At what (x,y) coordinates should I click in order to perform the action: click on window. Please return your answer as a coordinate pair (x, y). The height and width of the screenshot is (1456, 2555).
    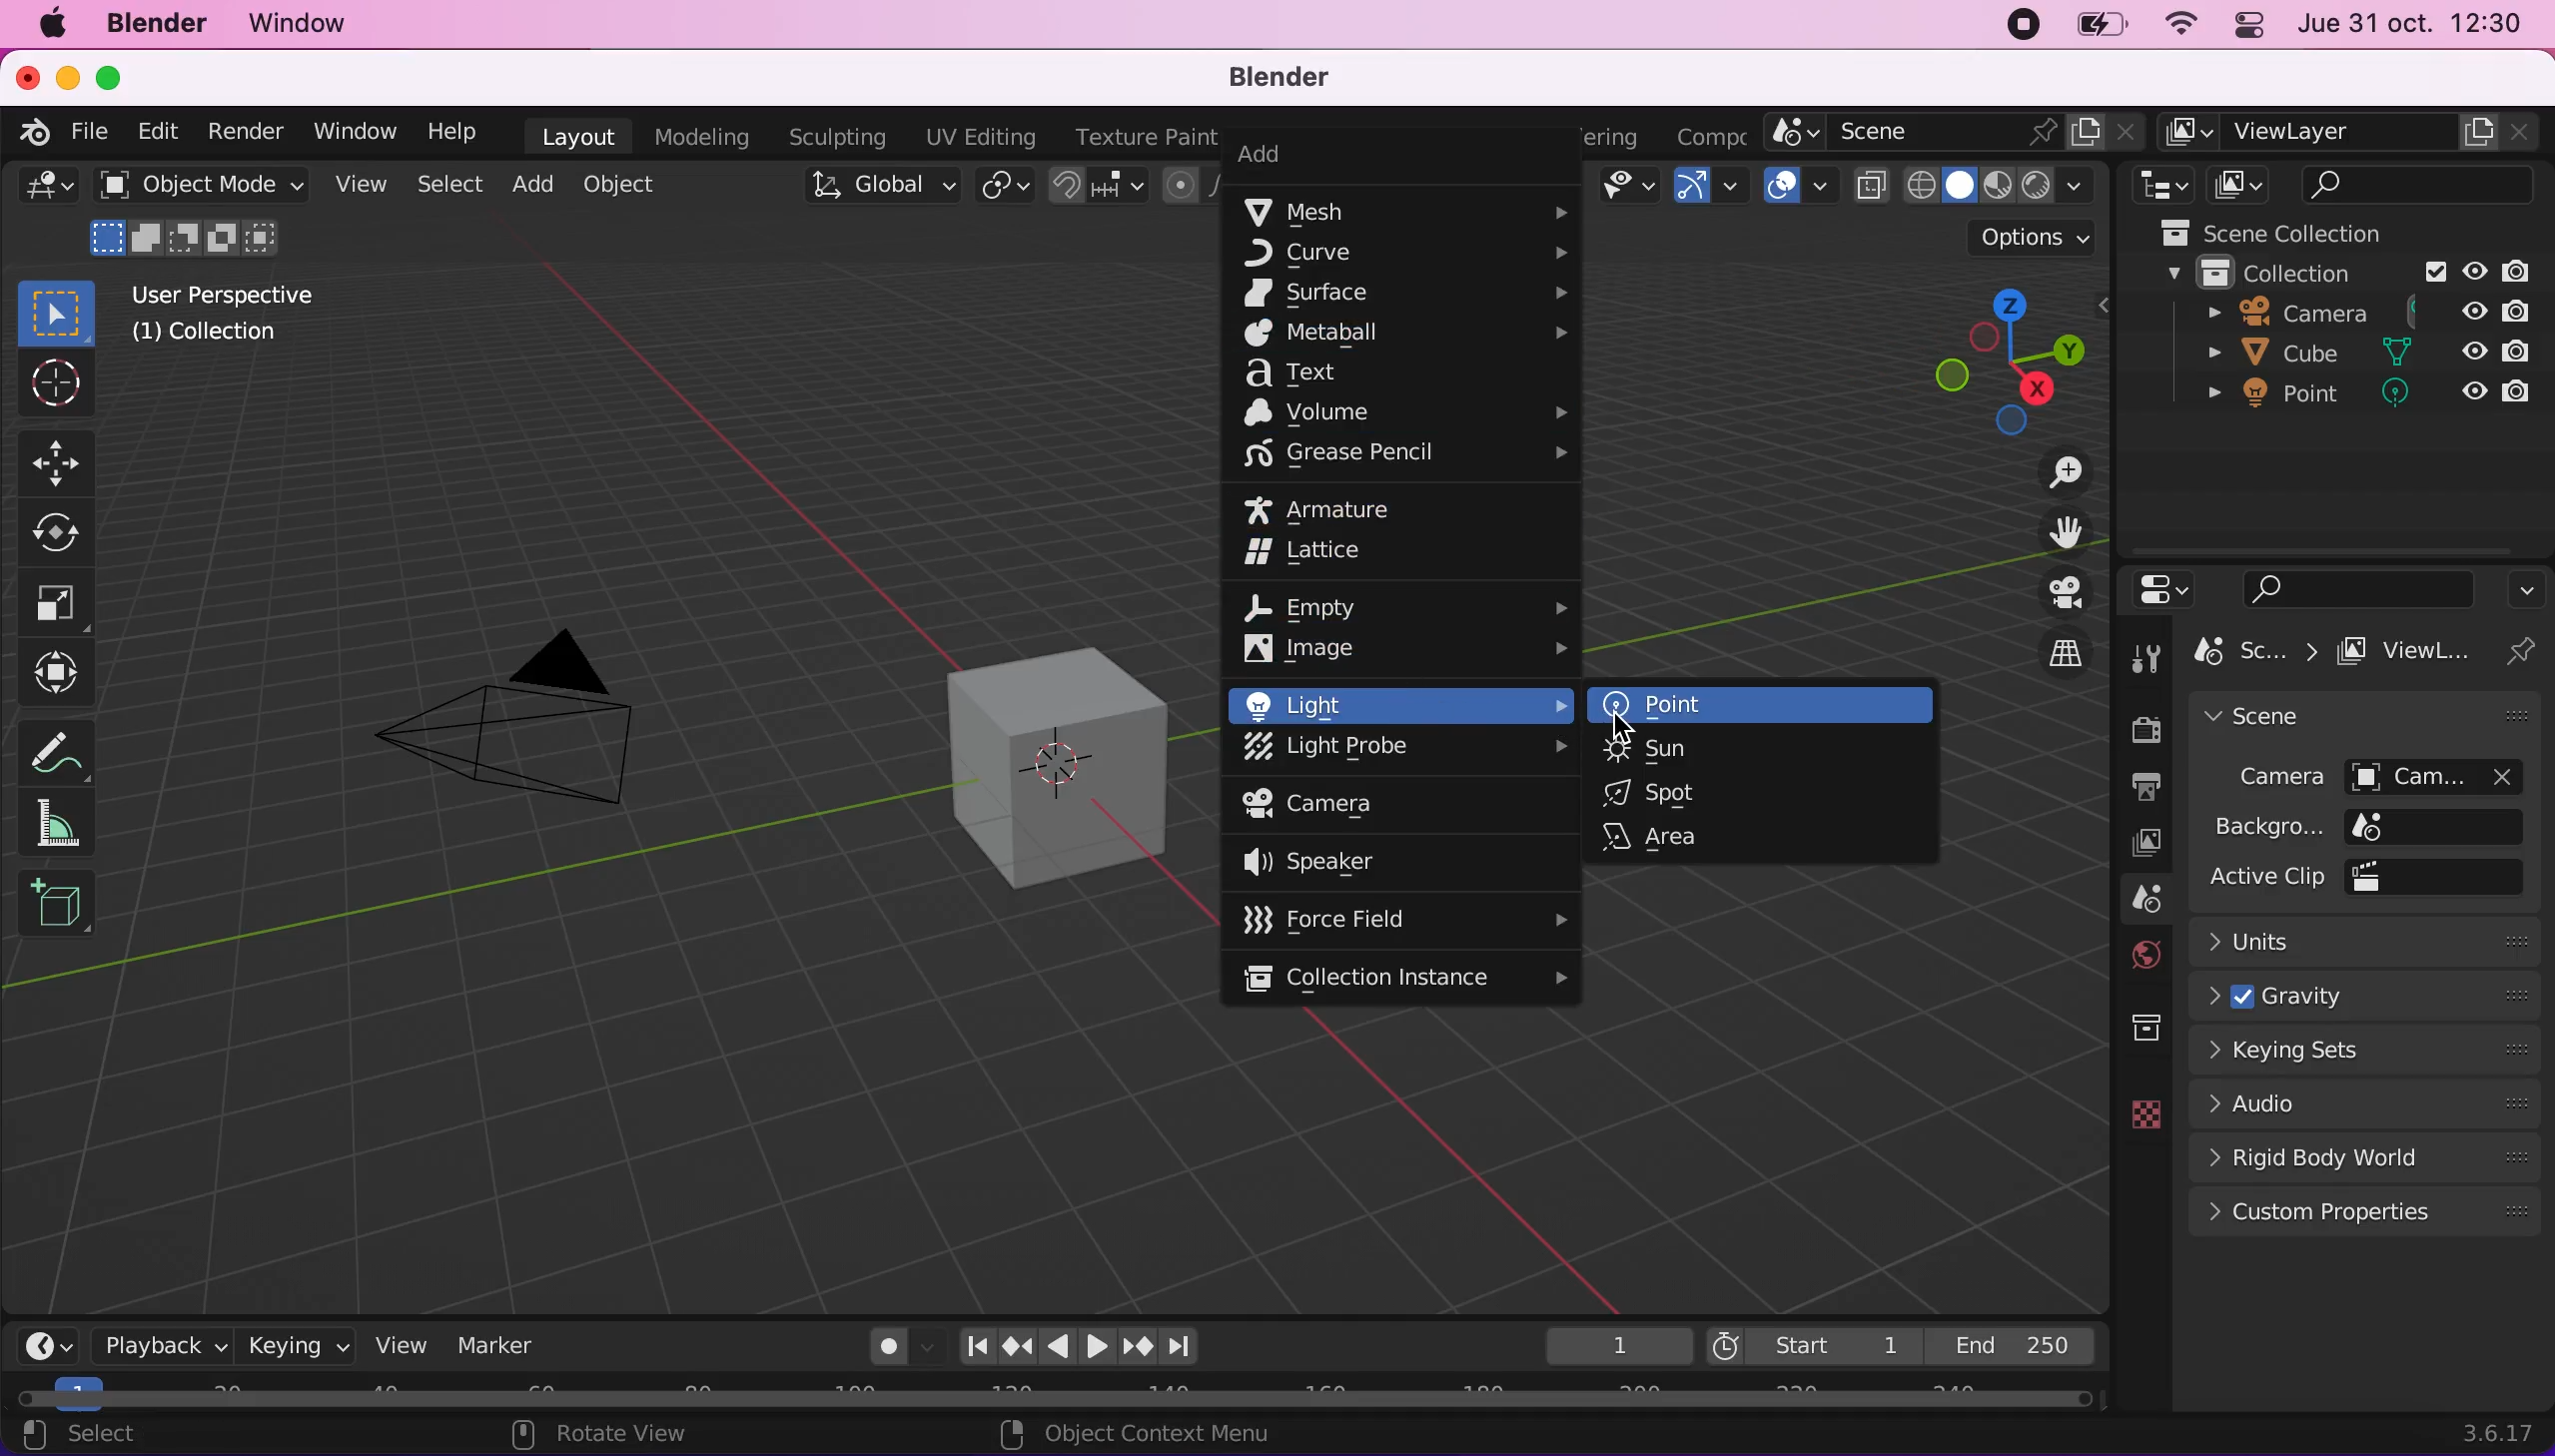
    Looking at the image, I should click on (319, 26).